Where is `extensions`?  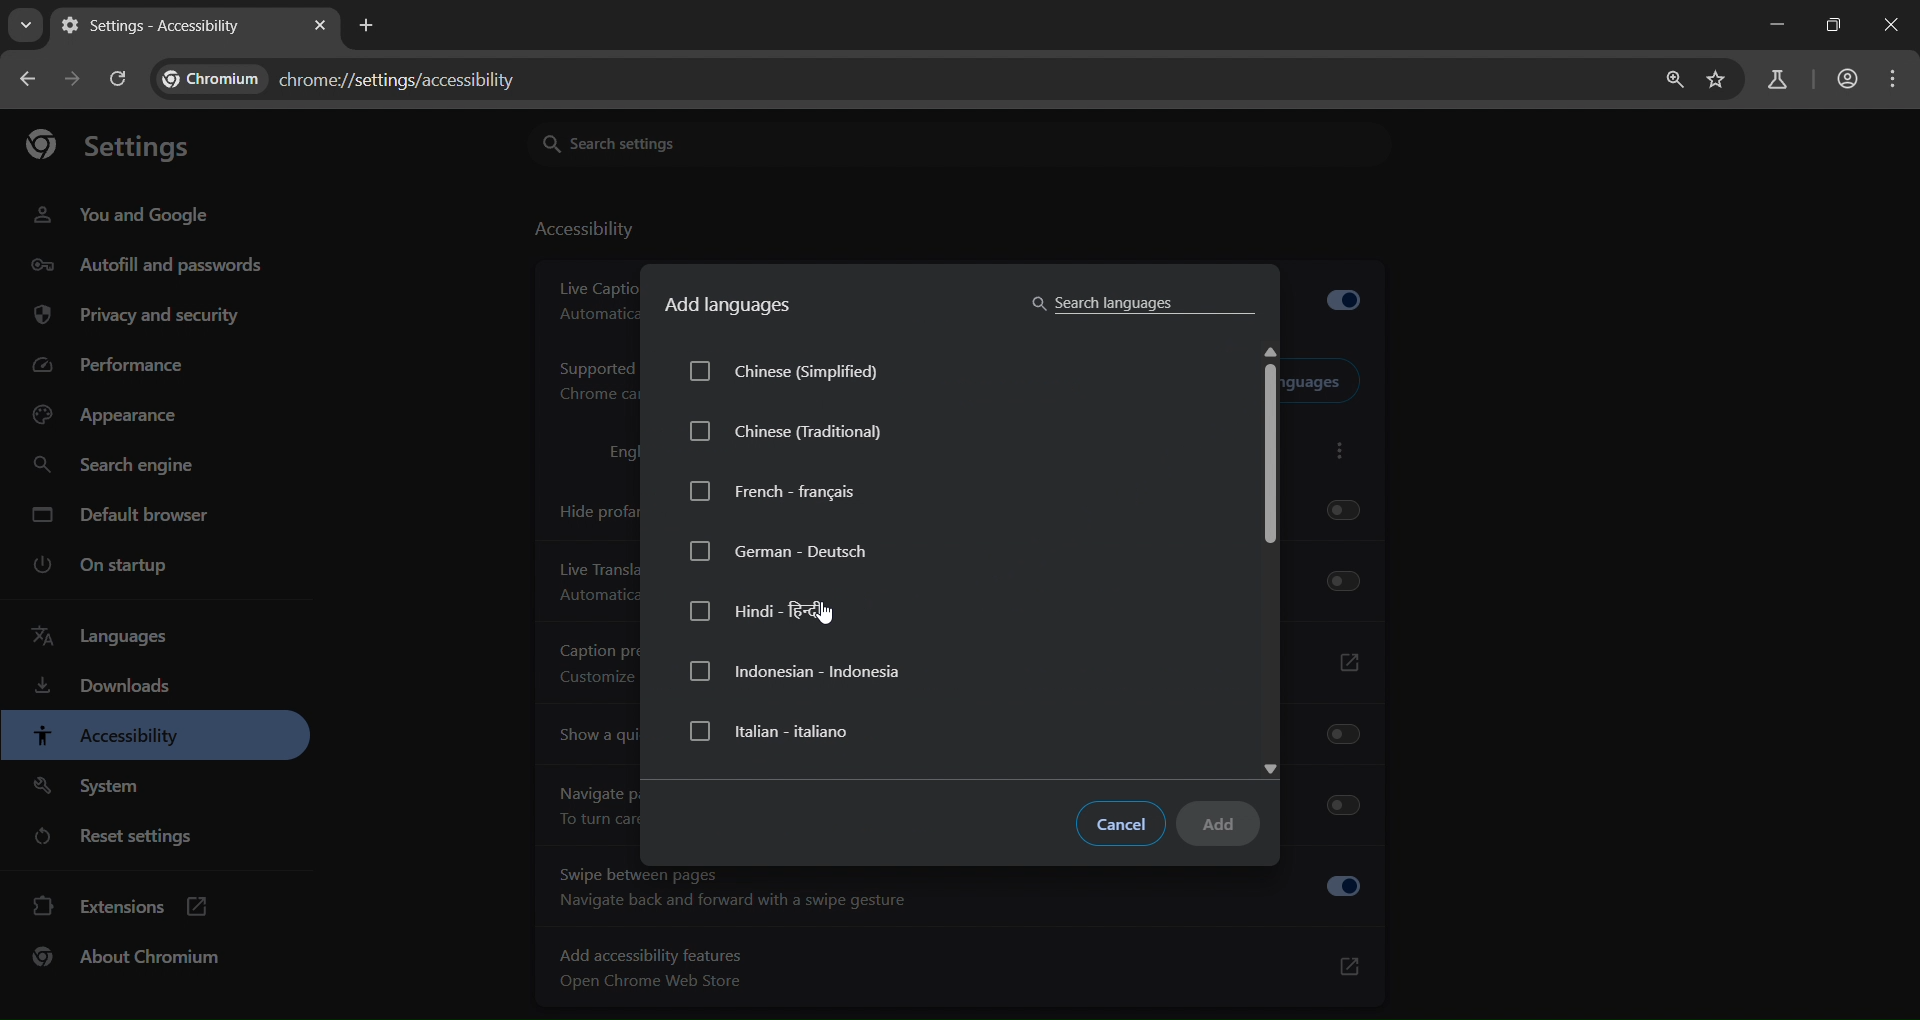 extensions is located at coordinates (117, 908).